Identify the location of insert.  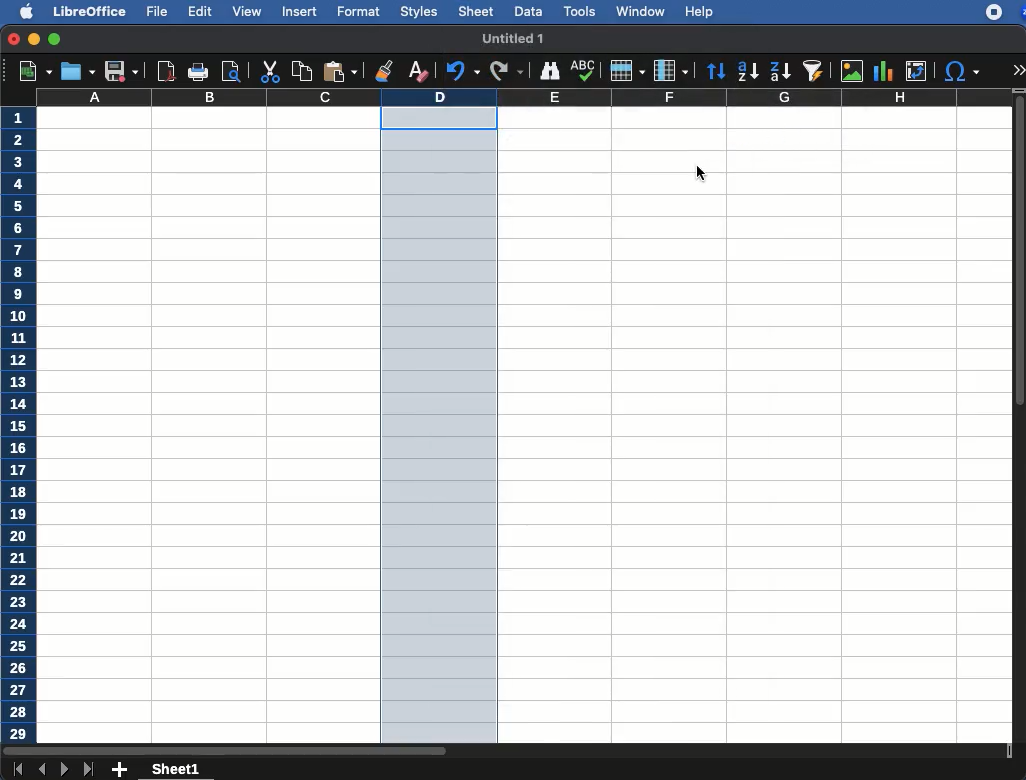
(299, 13).